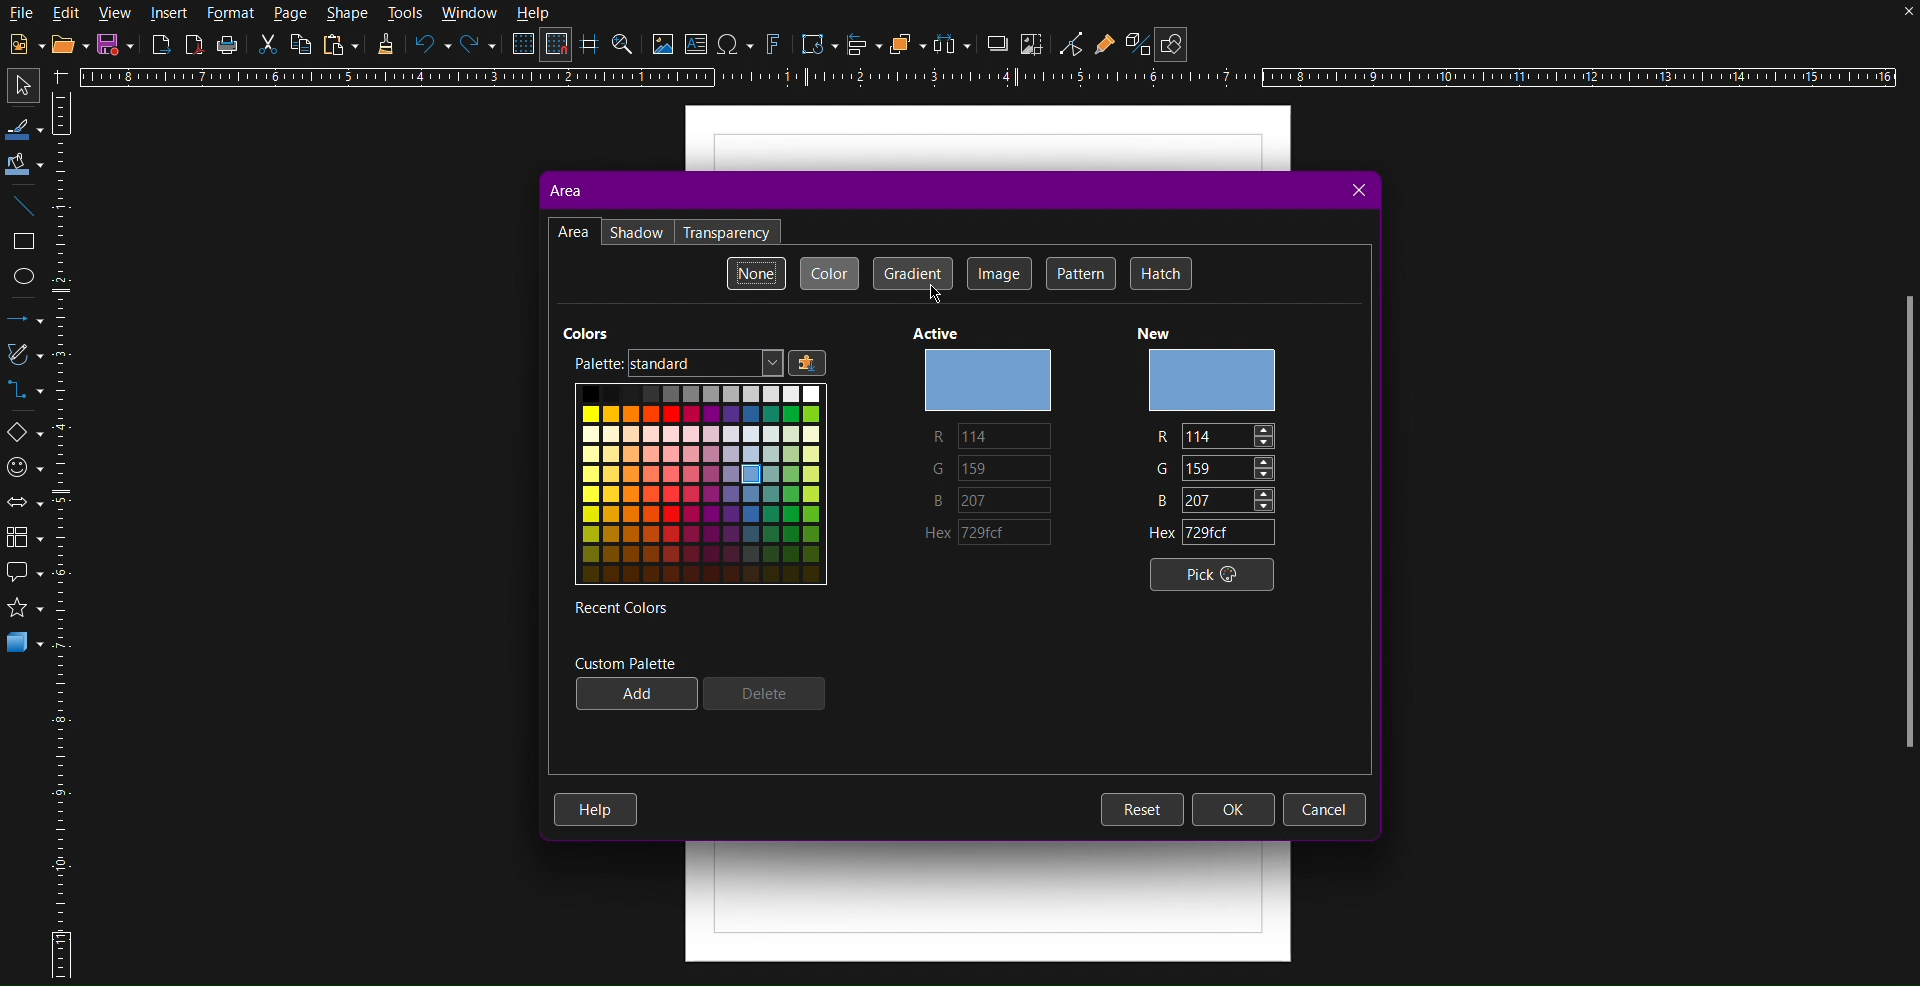 This screenshot has width=1920, height=986. Describe the element at coordinates (406, 14) in the screenshot. I see `Tools` at that location.